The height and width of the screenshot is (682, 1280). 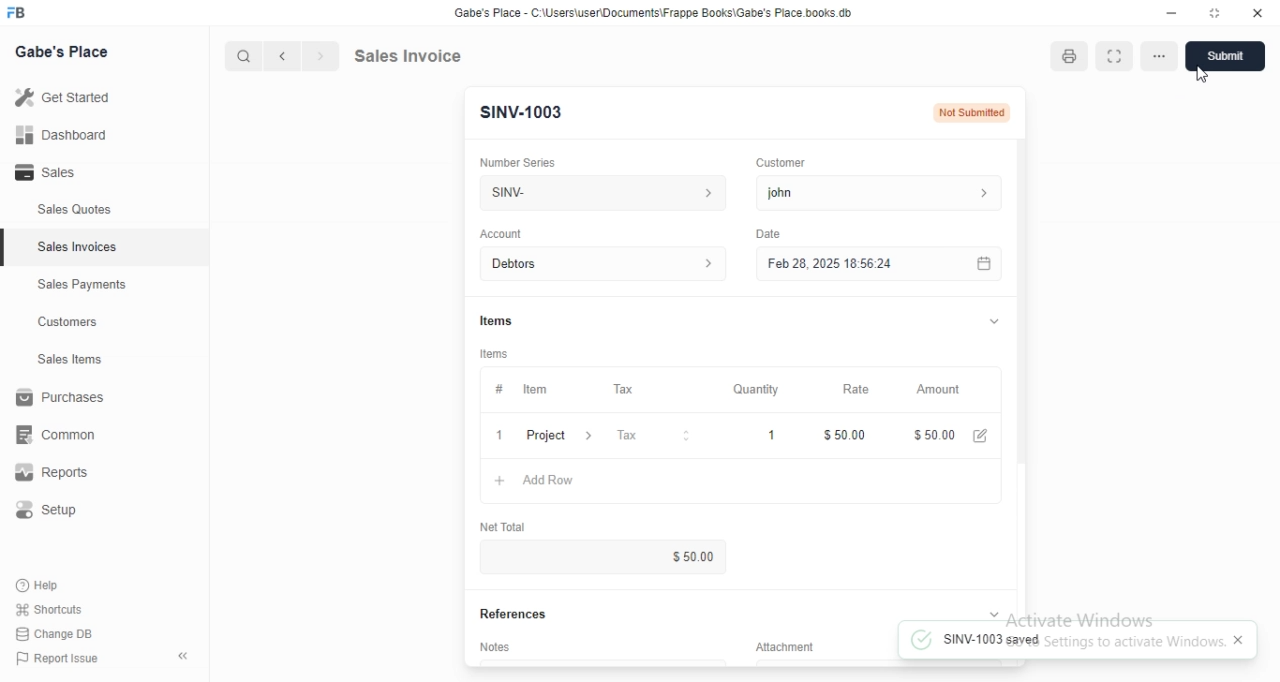 I want to click on tem, so click(x=541, y=389).